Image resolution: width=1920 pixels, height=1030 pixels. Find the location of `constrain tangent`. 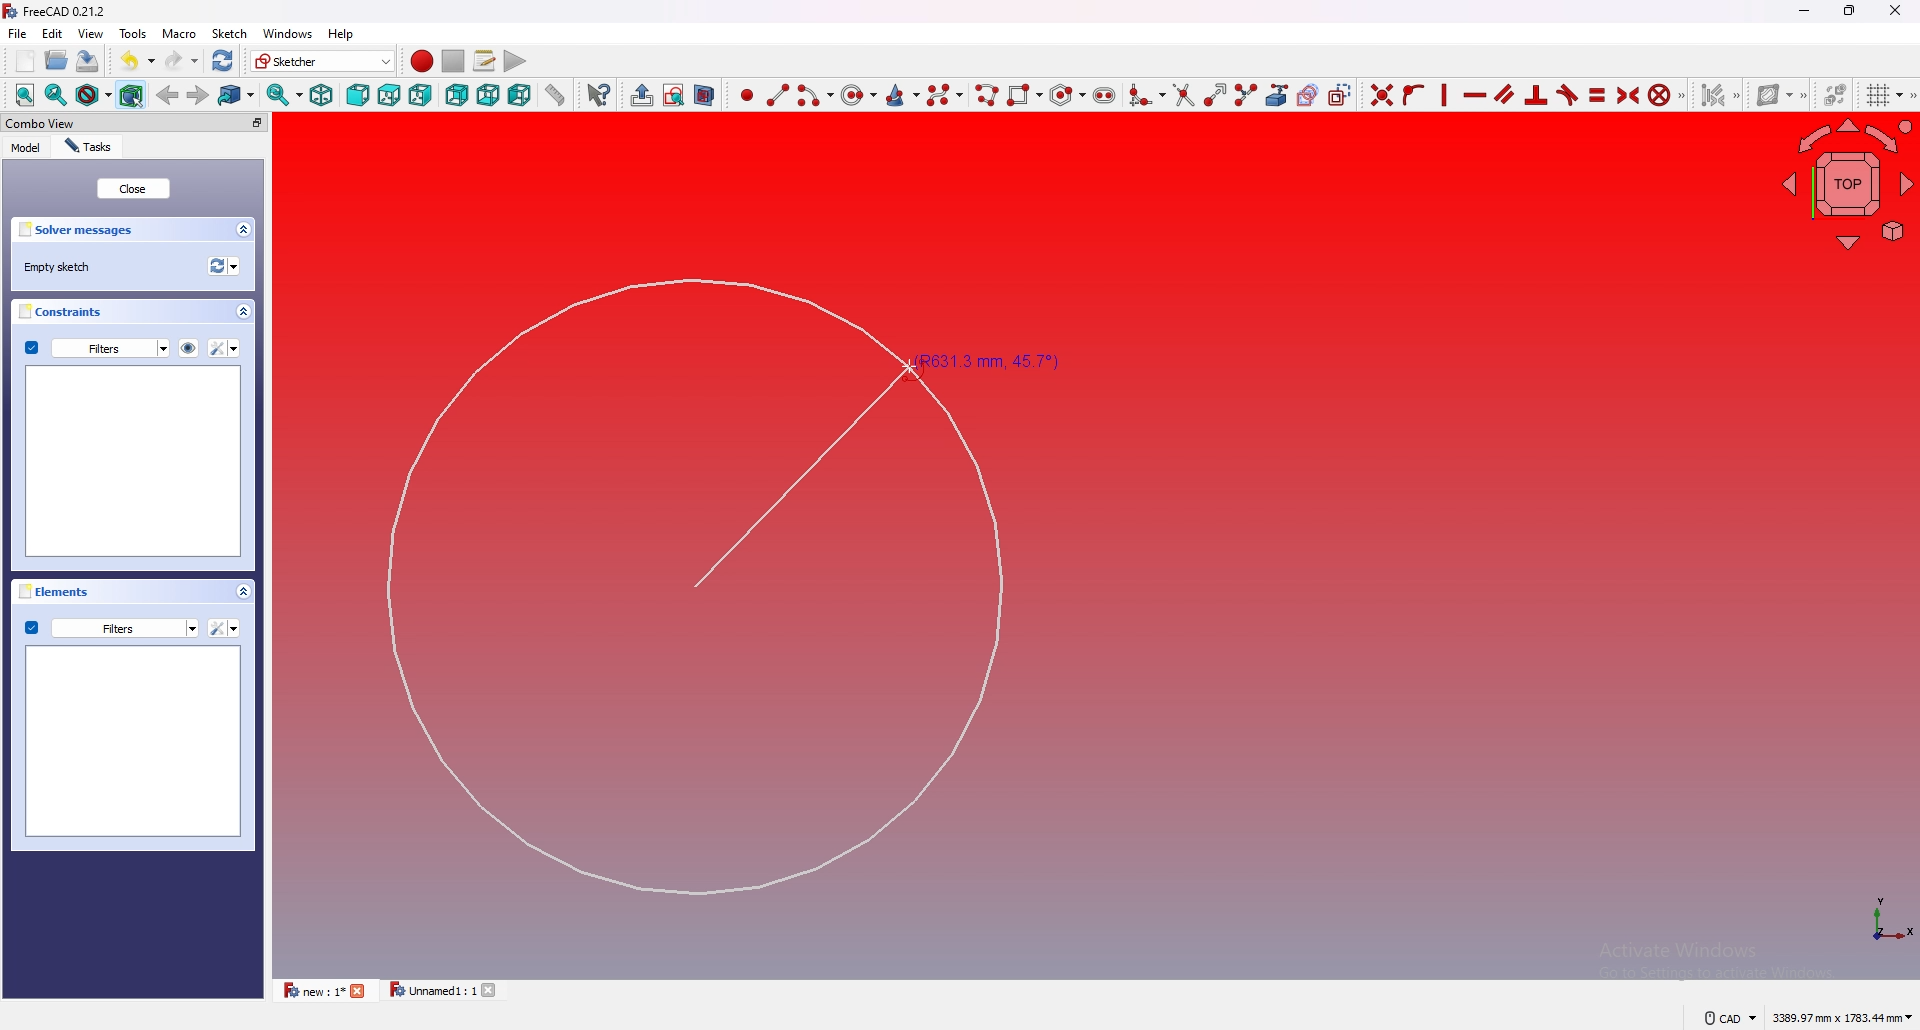

constrain tangent is located at coordinates (1568, 94).